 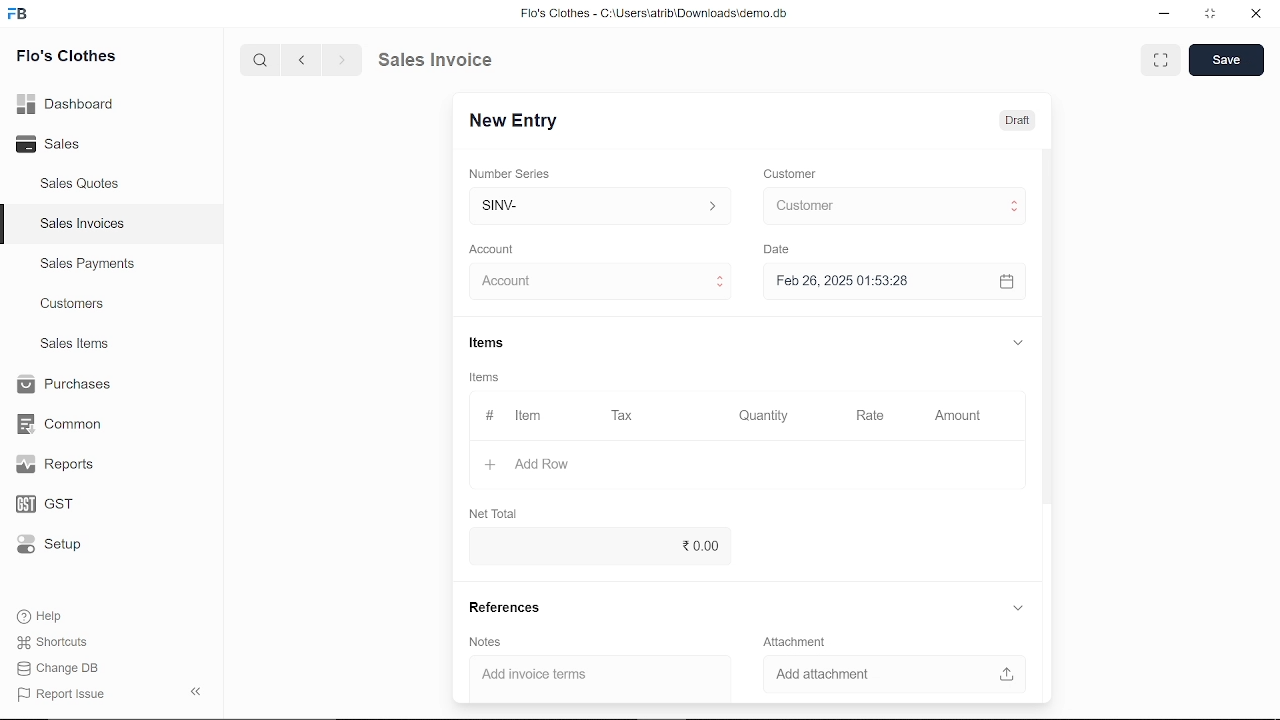 What do you see at coordinates (1166, 16) in the screenshot?
I see `minimize` at bounding box center [1166, 16].